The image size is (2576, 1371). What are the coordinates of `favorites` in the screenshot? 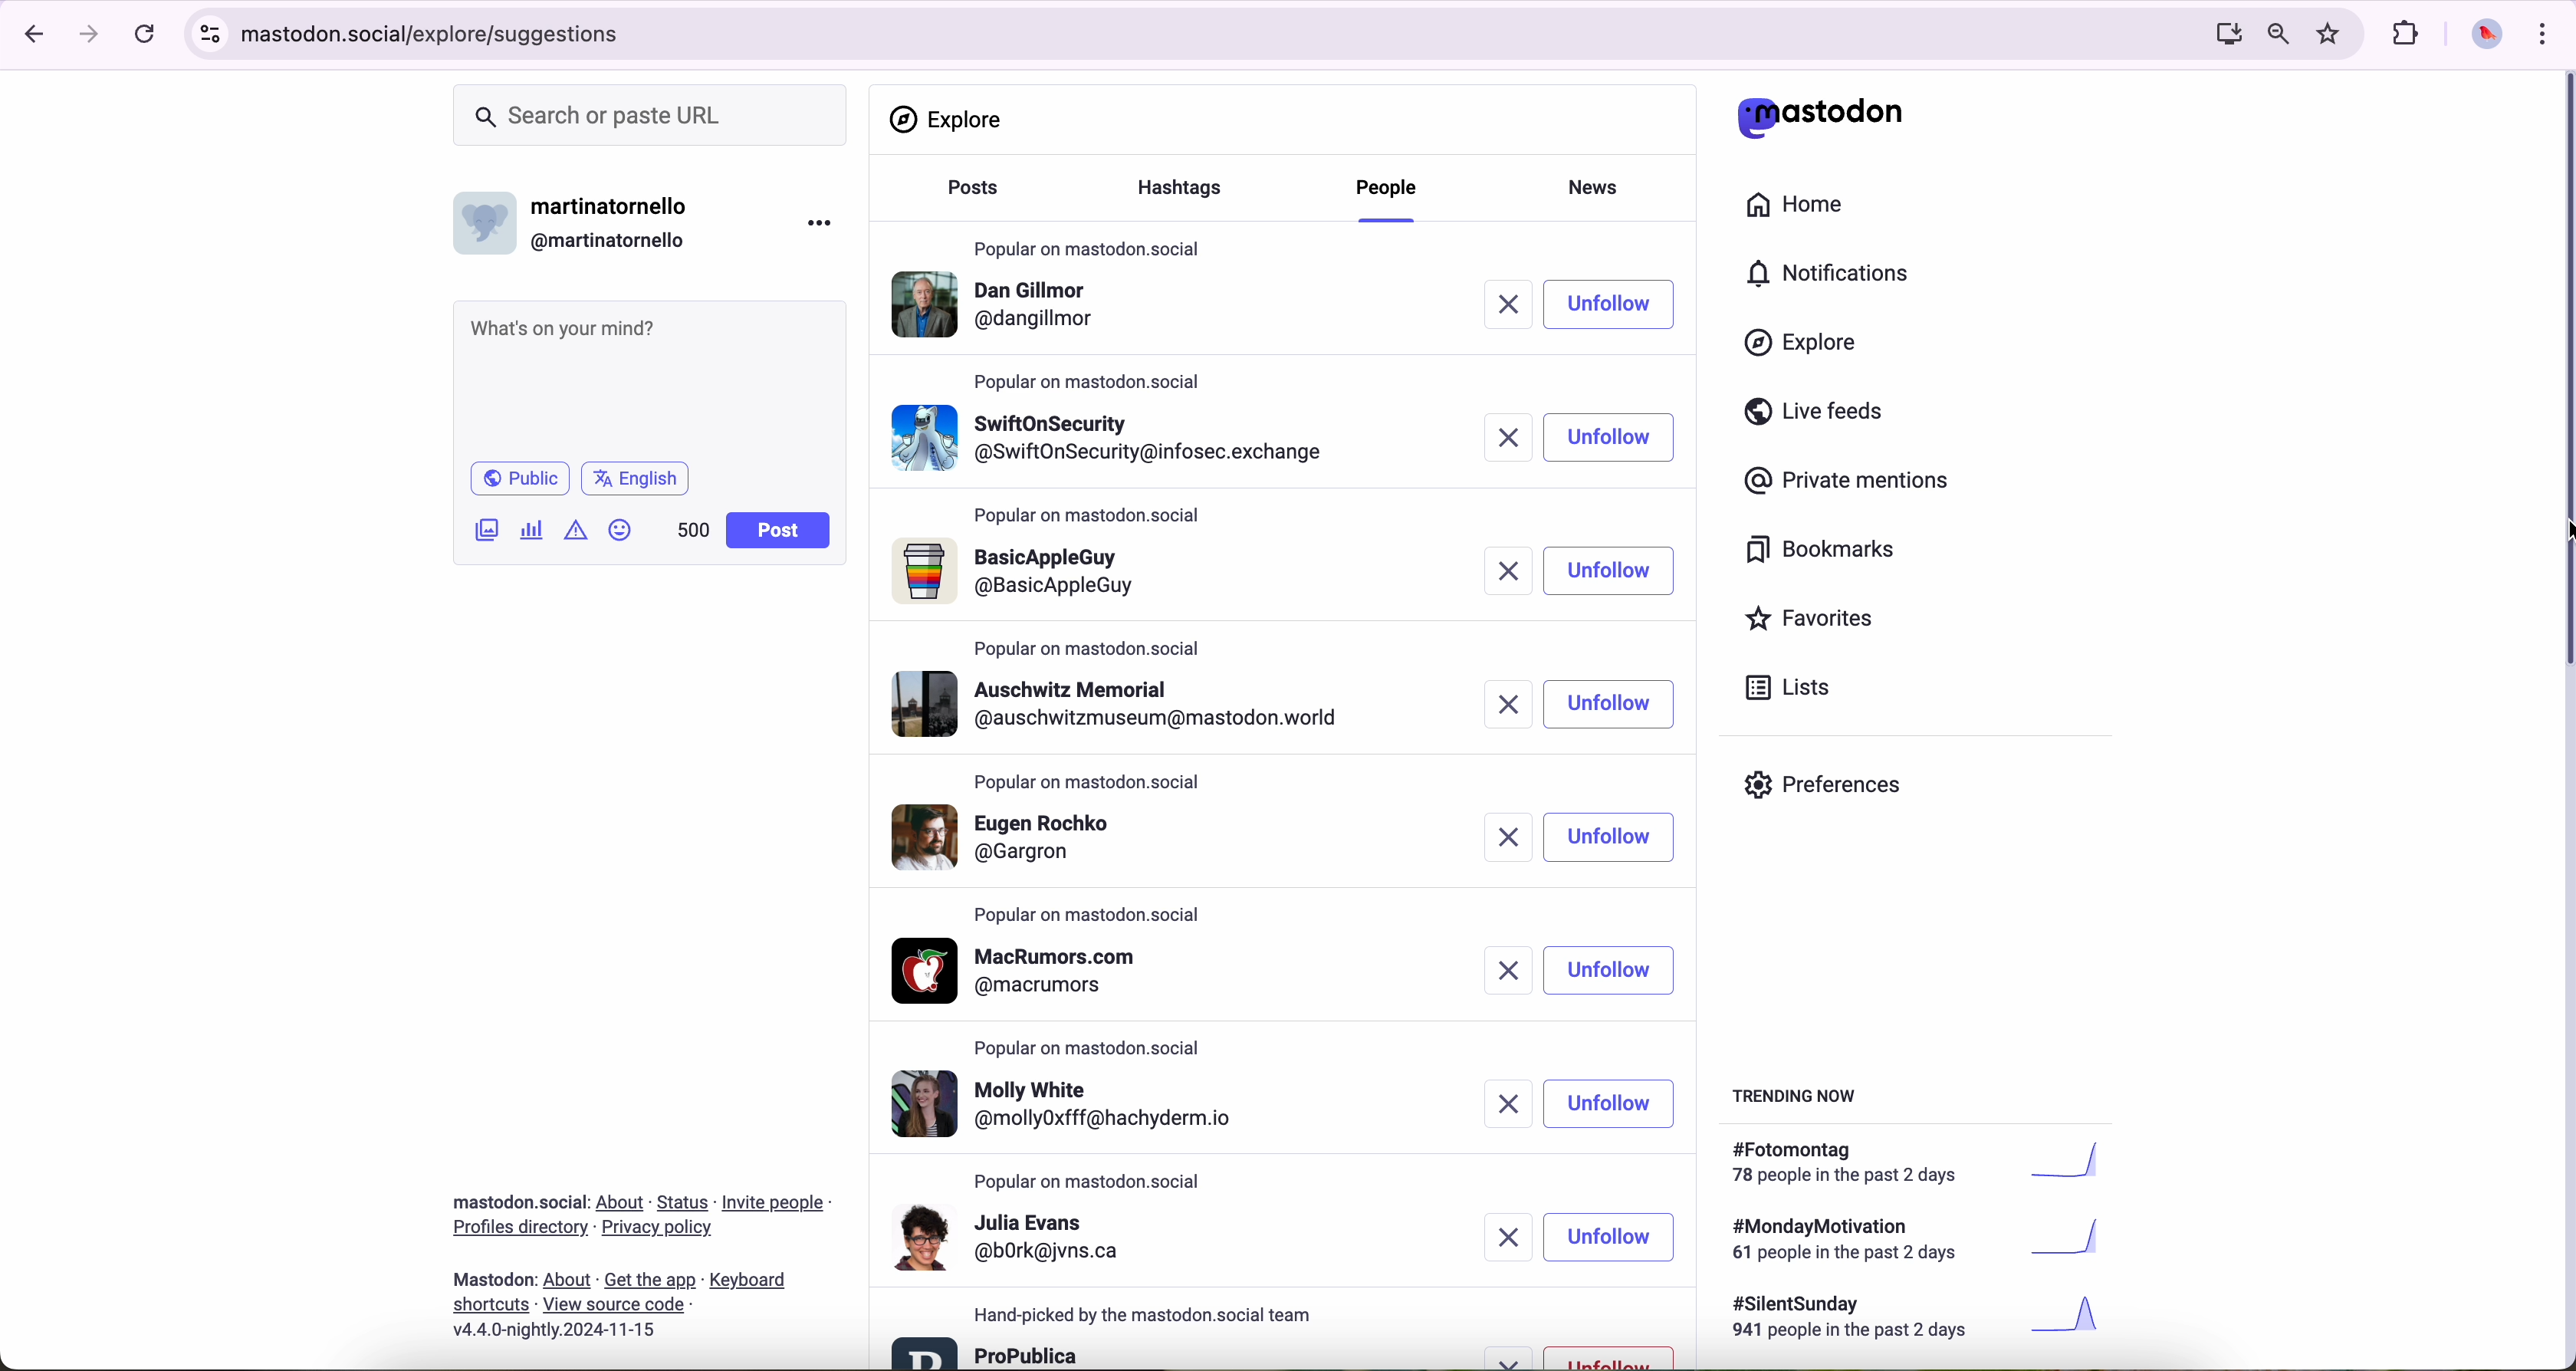 It's located at (2333, 34).